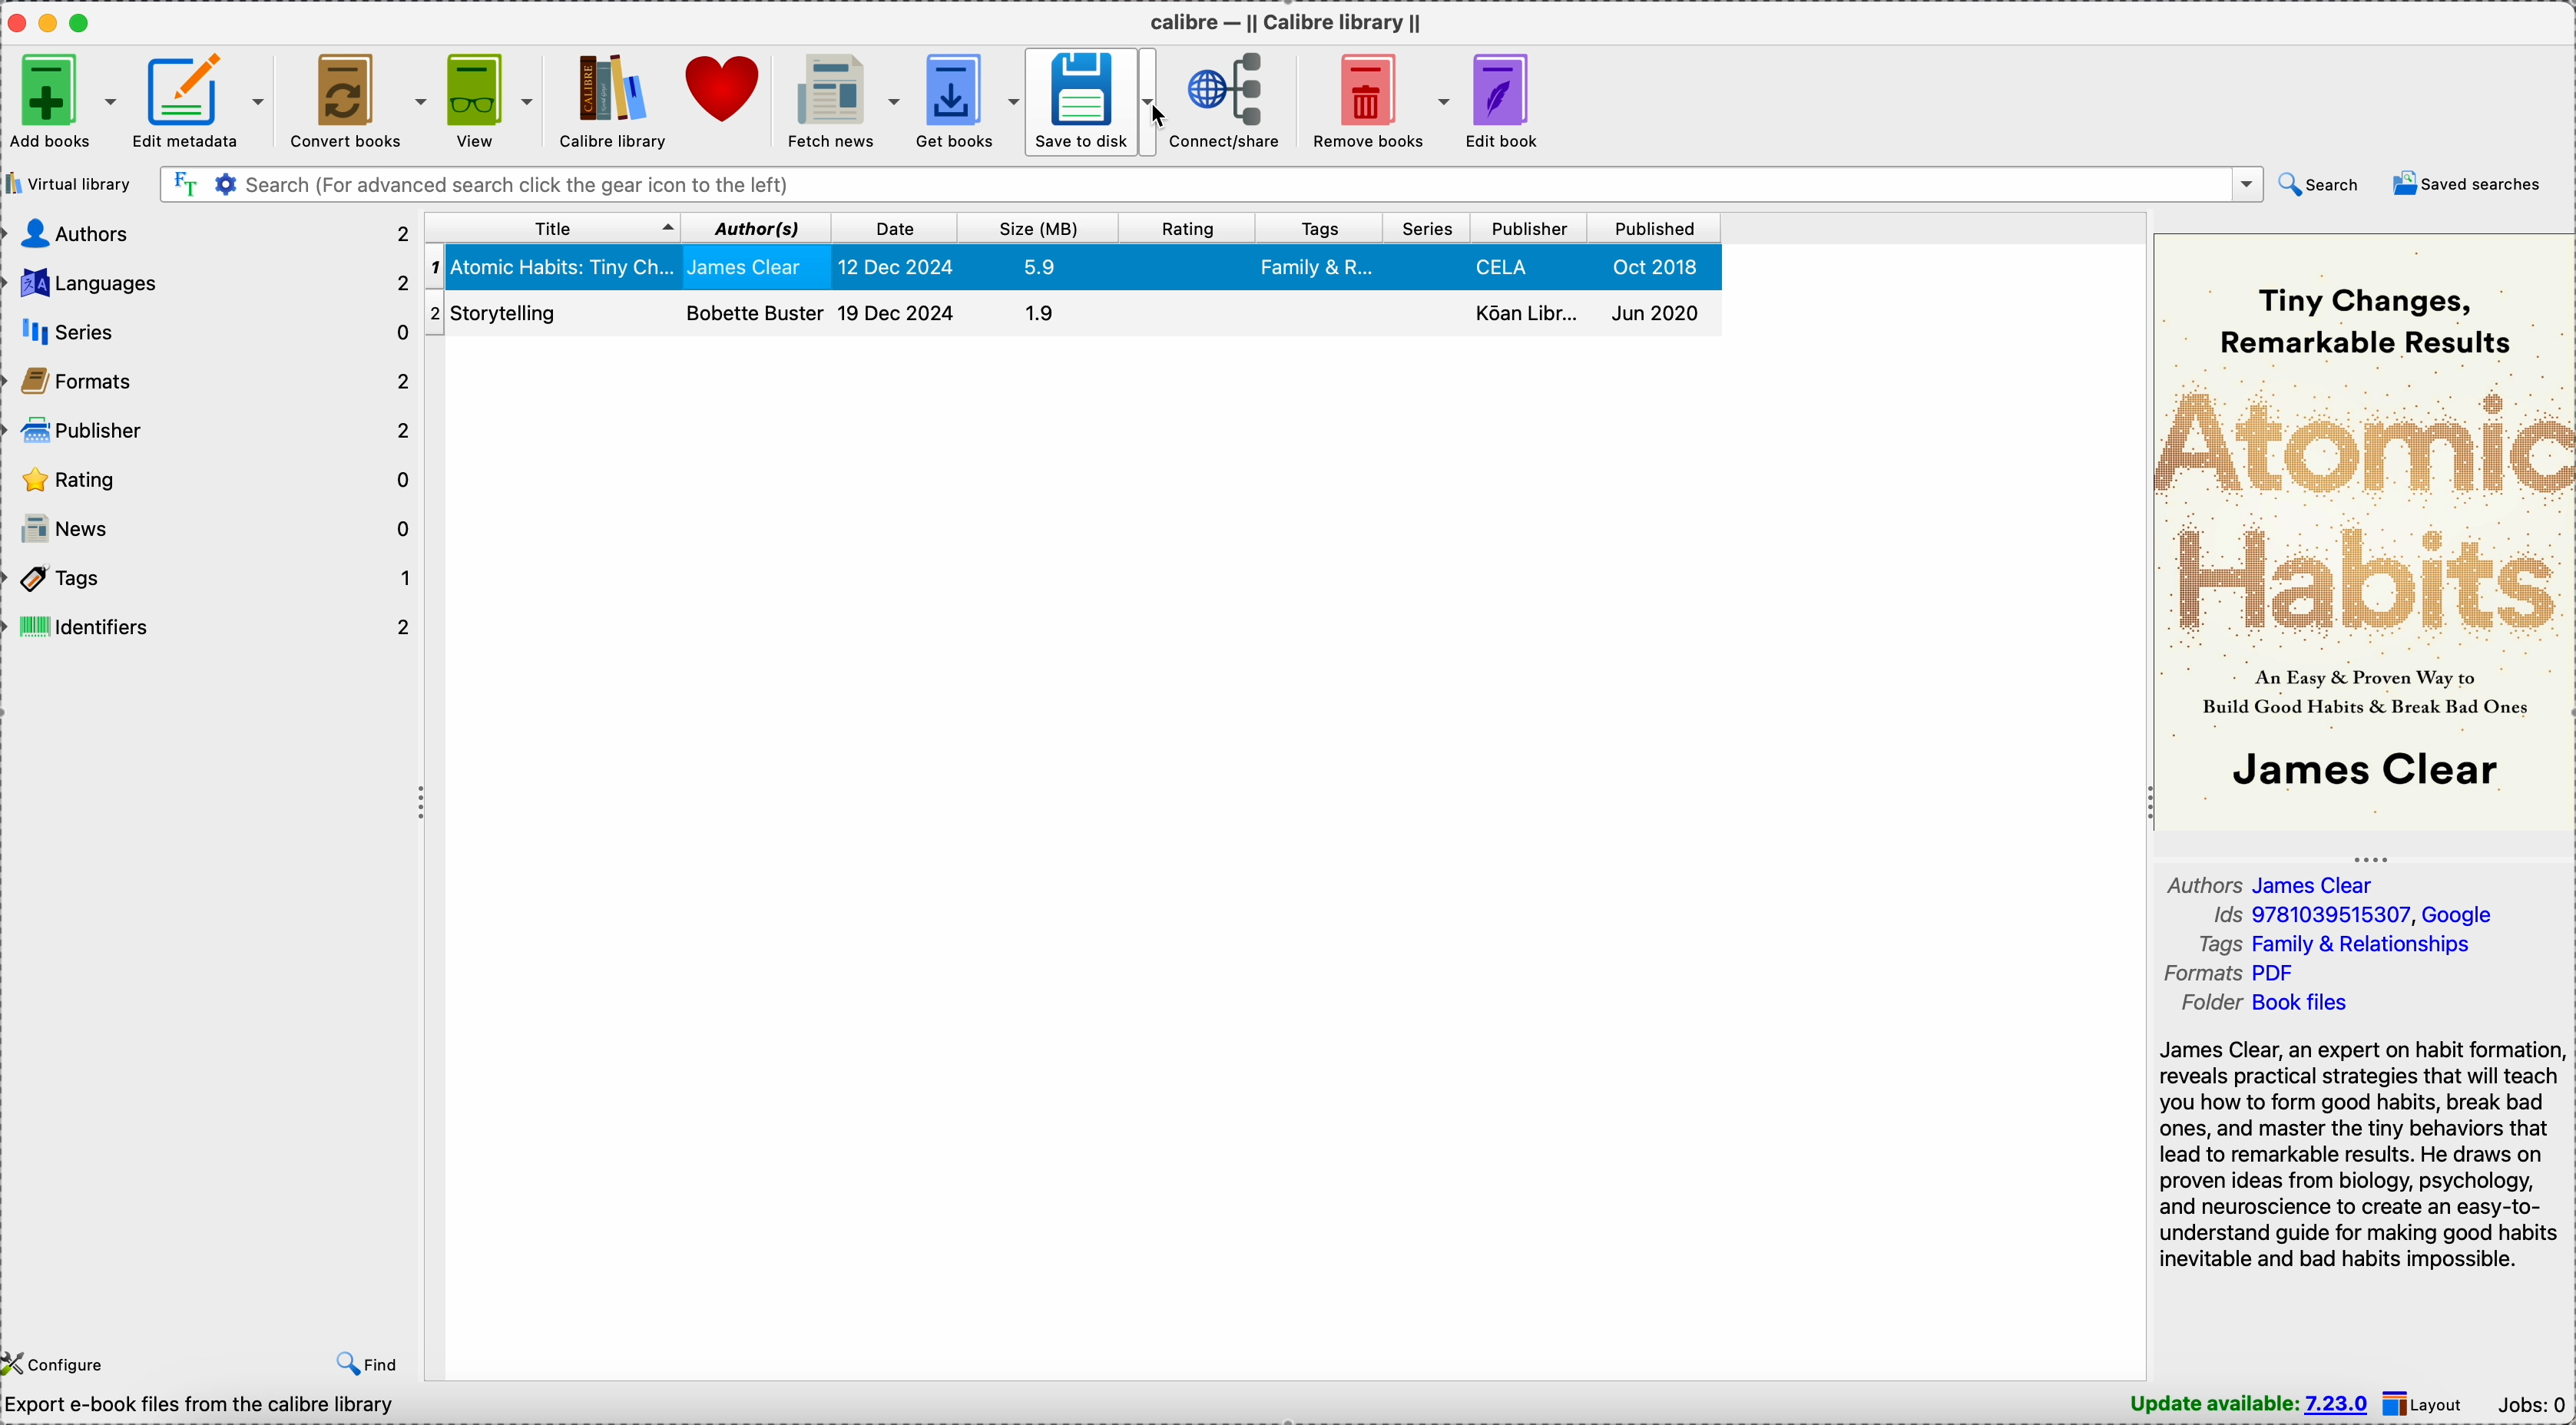  I want to click on Storytelling book details, so click(1070, 318).